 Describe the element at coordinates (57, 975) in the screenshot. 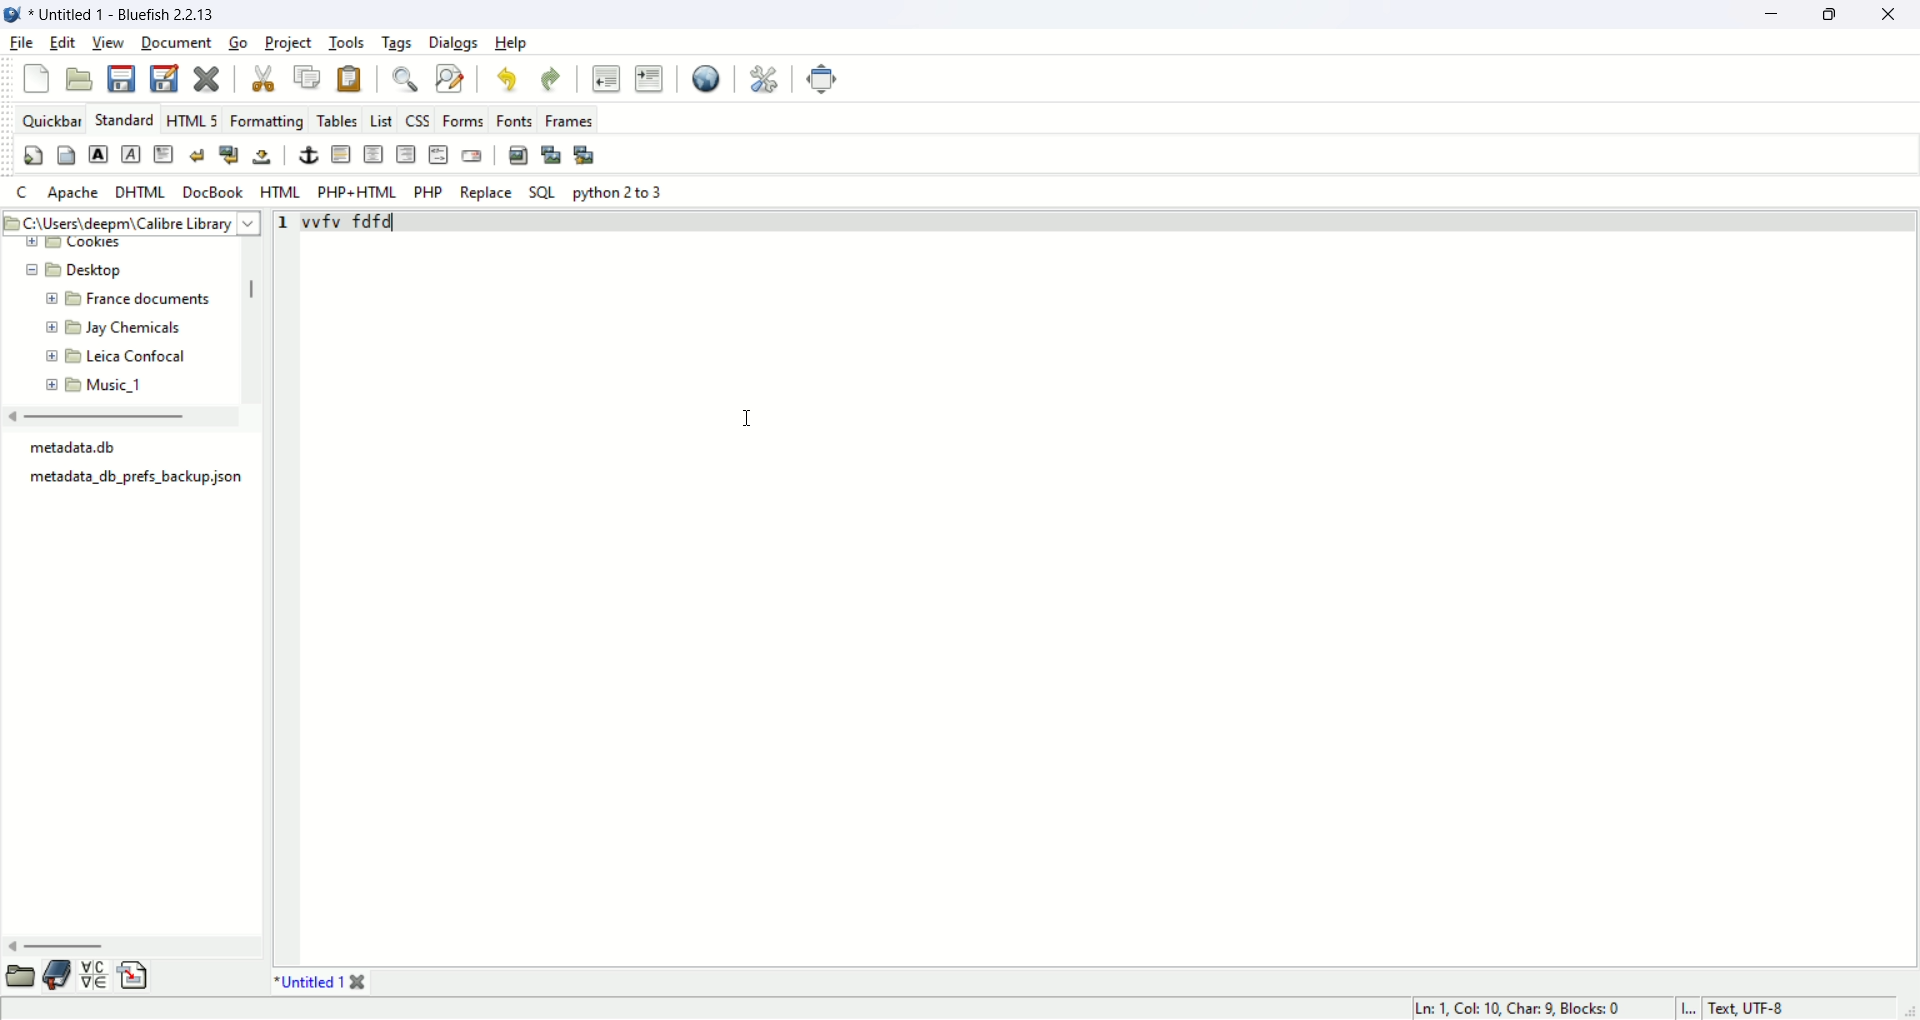

I see `bookmark` at that location.